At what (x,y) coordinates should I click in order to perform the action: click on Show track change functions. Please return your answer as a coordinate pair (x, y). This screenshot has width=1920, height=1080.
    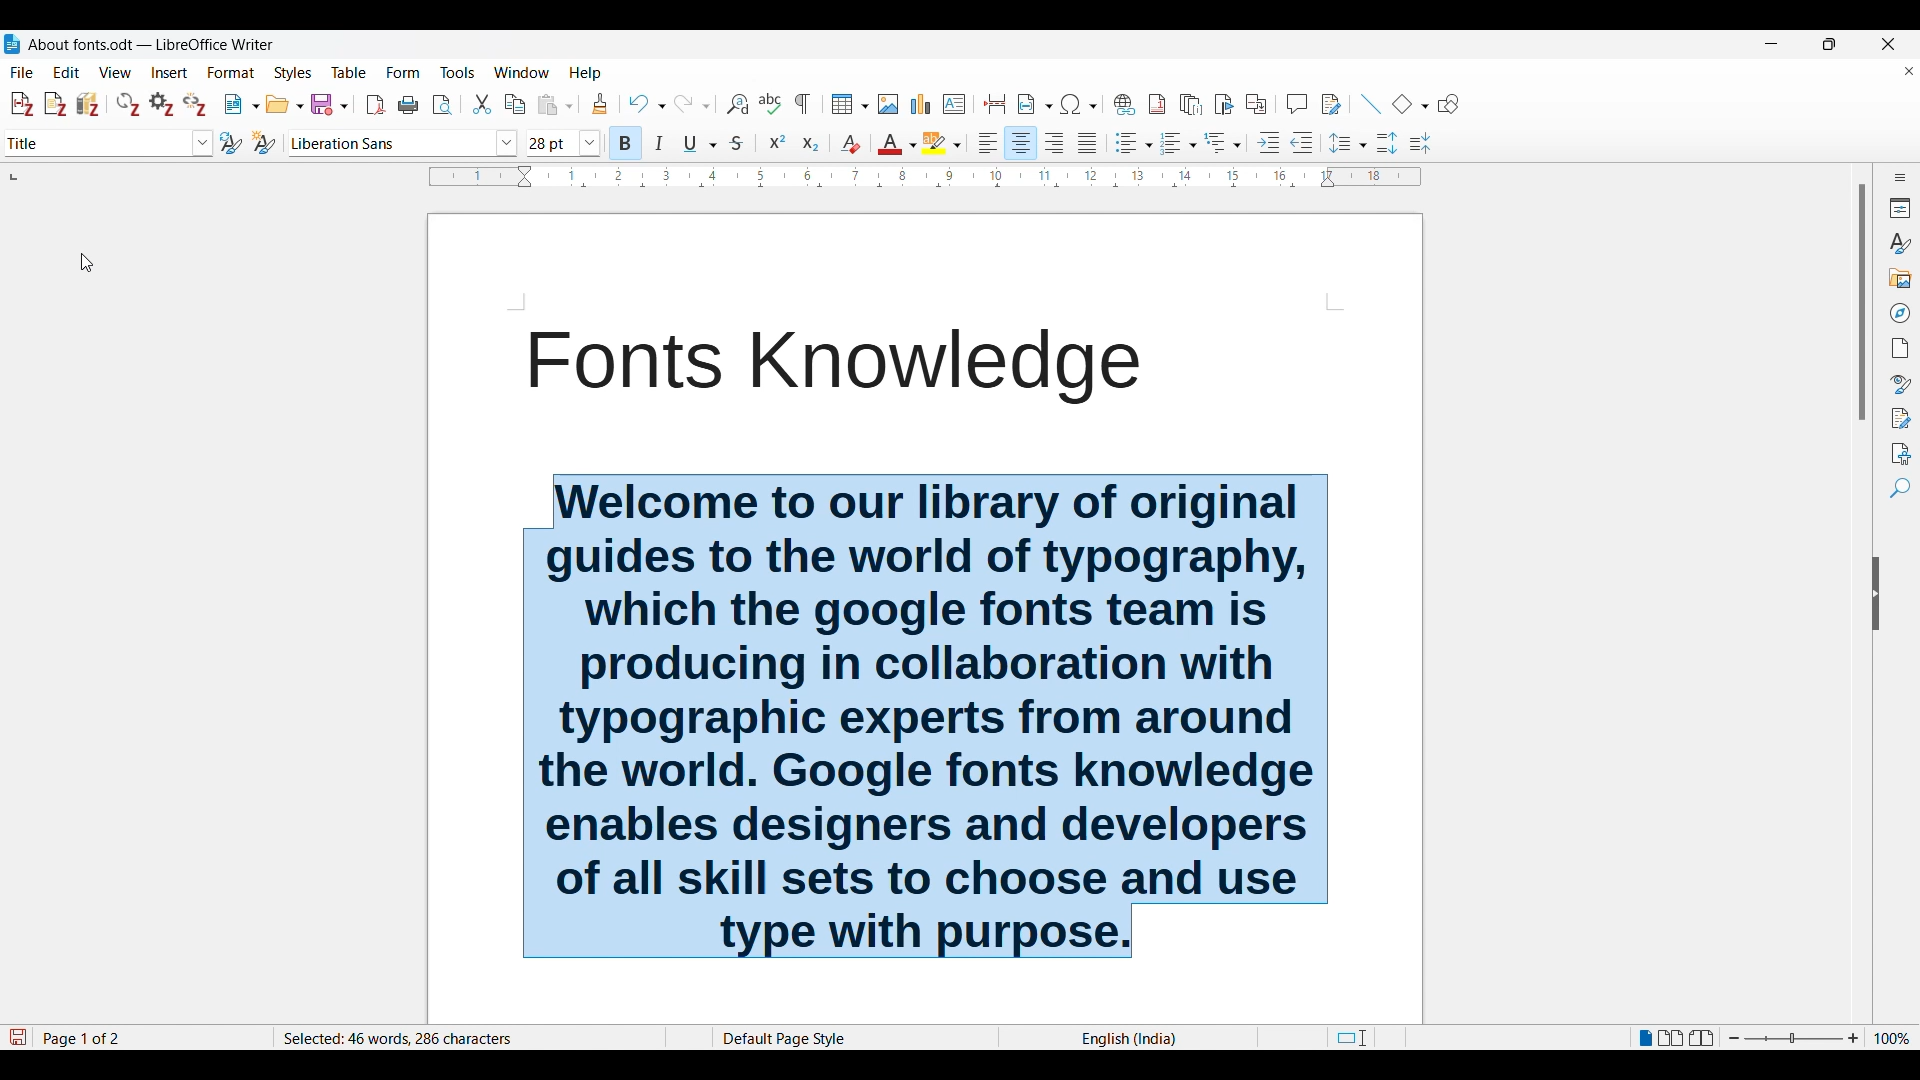
    Looking at the image, I should click on (1332, 105).